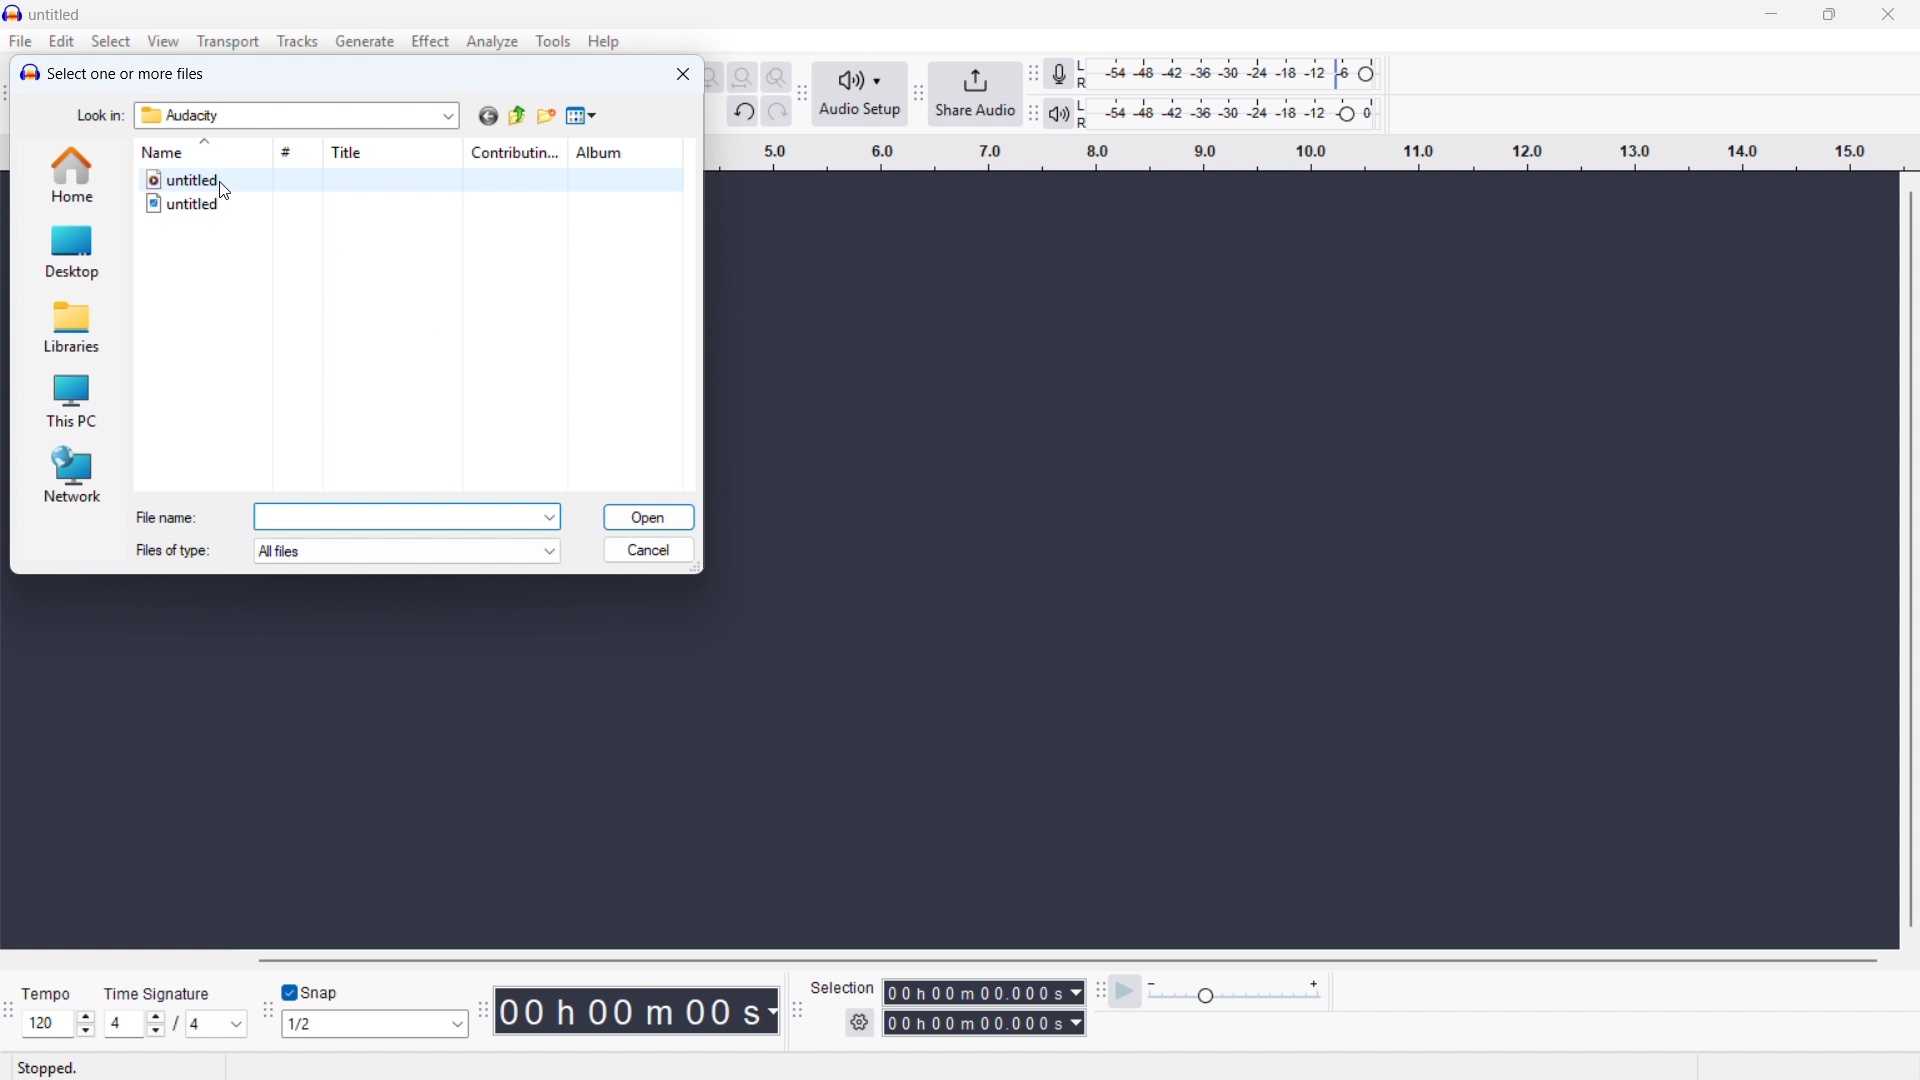 Image resolution: width=1920 pixels, height=1080 pixels. I want to click on Close, so click(683, 74).